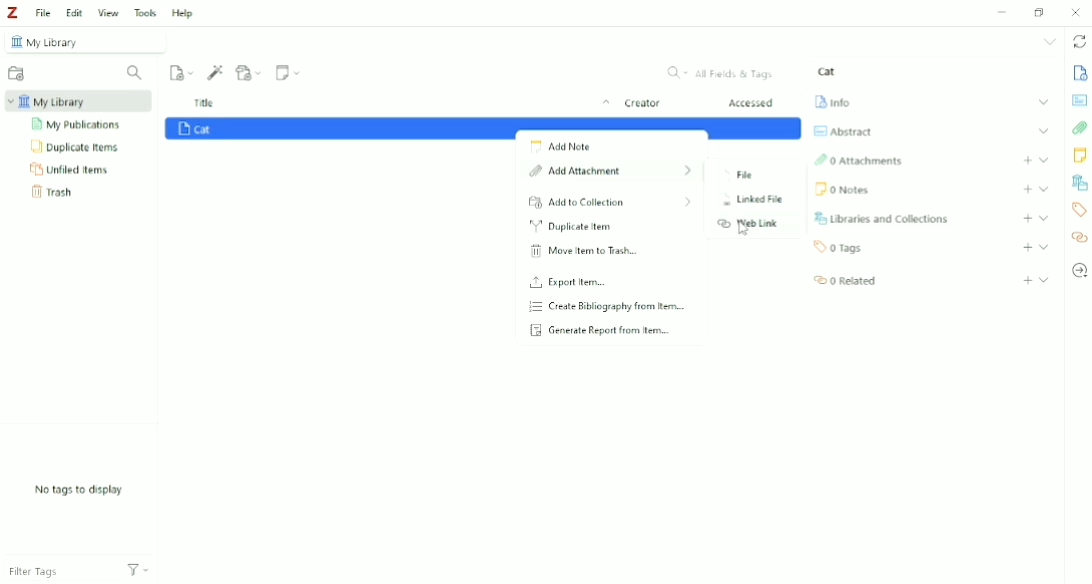 The height and width of the screenshot is (584, 1092). I want to click on Generate Report from Item, so click(600, 332).